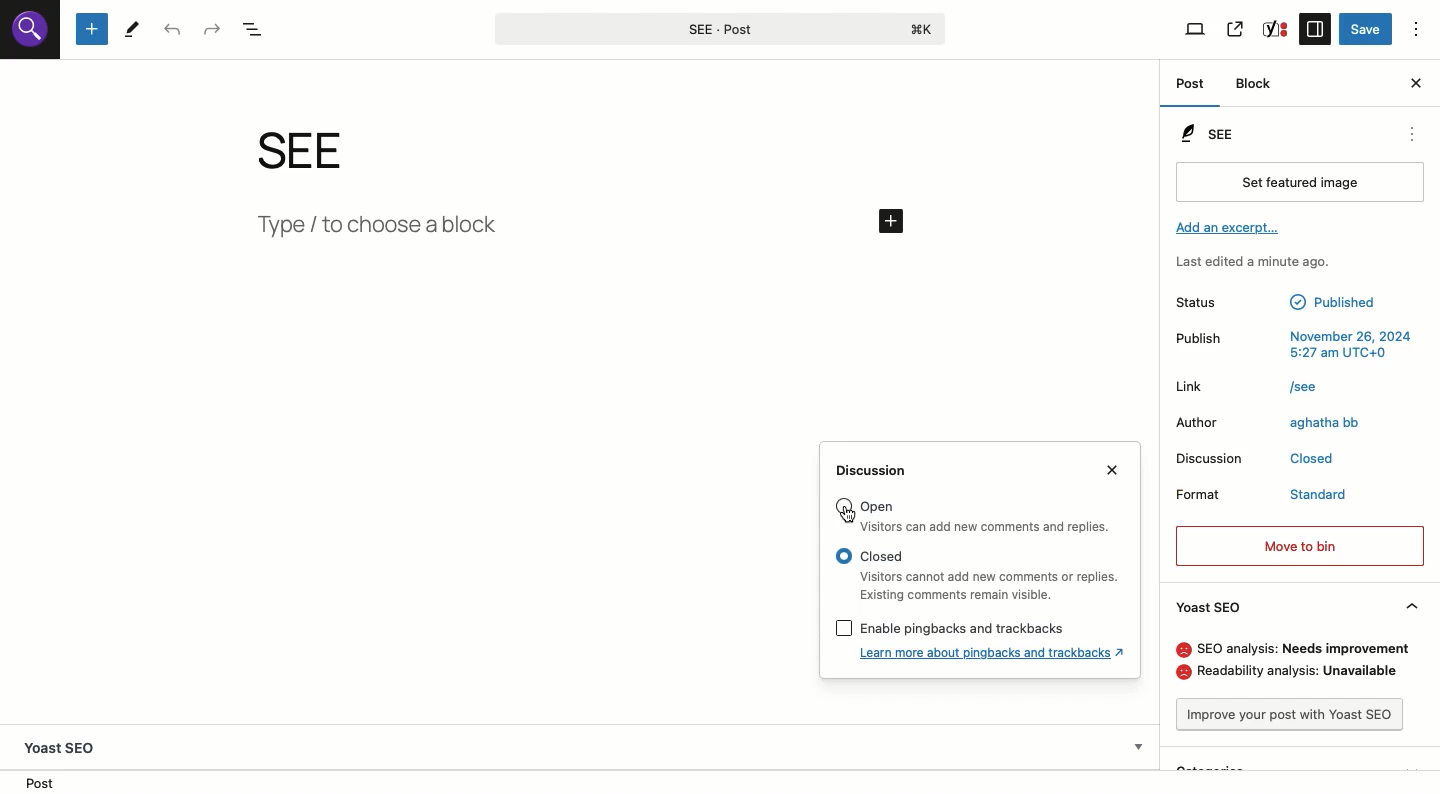 The image size is (1440, 794). What do you see at coordinates (1137, 743) in the screenshot?
I see `Show` at bounding box center [1137, 743].